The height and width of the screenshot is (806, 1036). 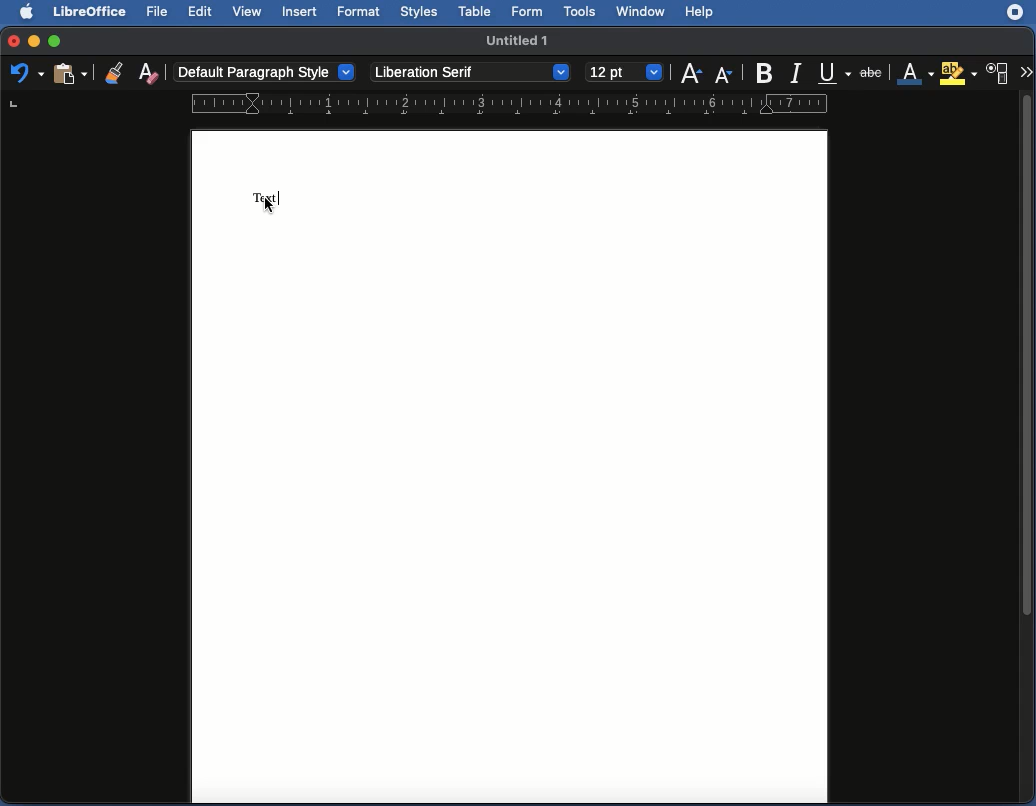 I want to click on cursor, so click(x=269, y=208).